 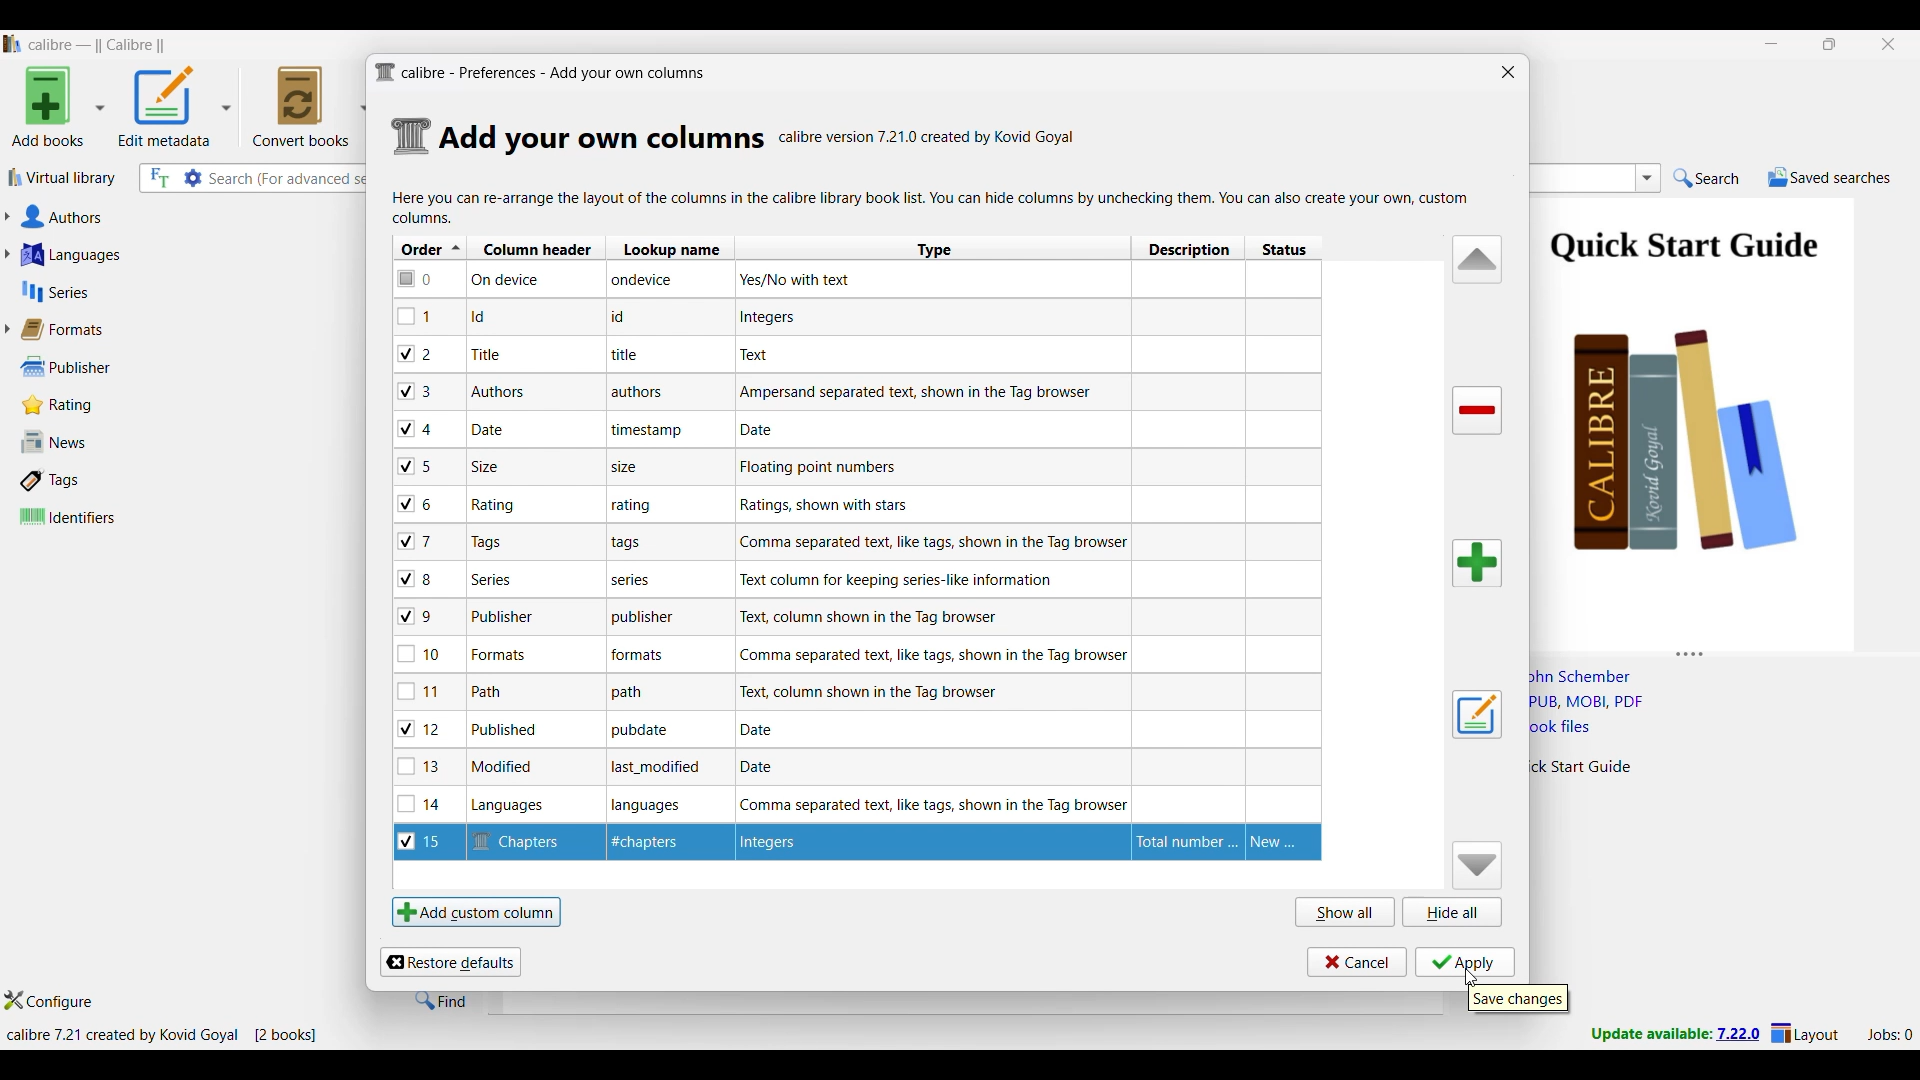 I want to click on Edit settings of a user defined column, so click(x=1477, y=715).